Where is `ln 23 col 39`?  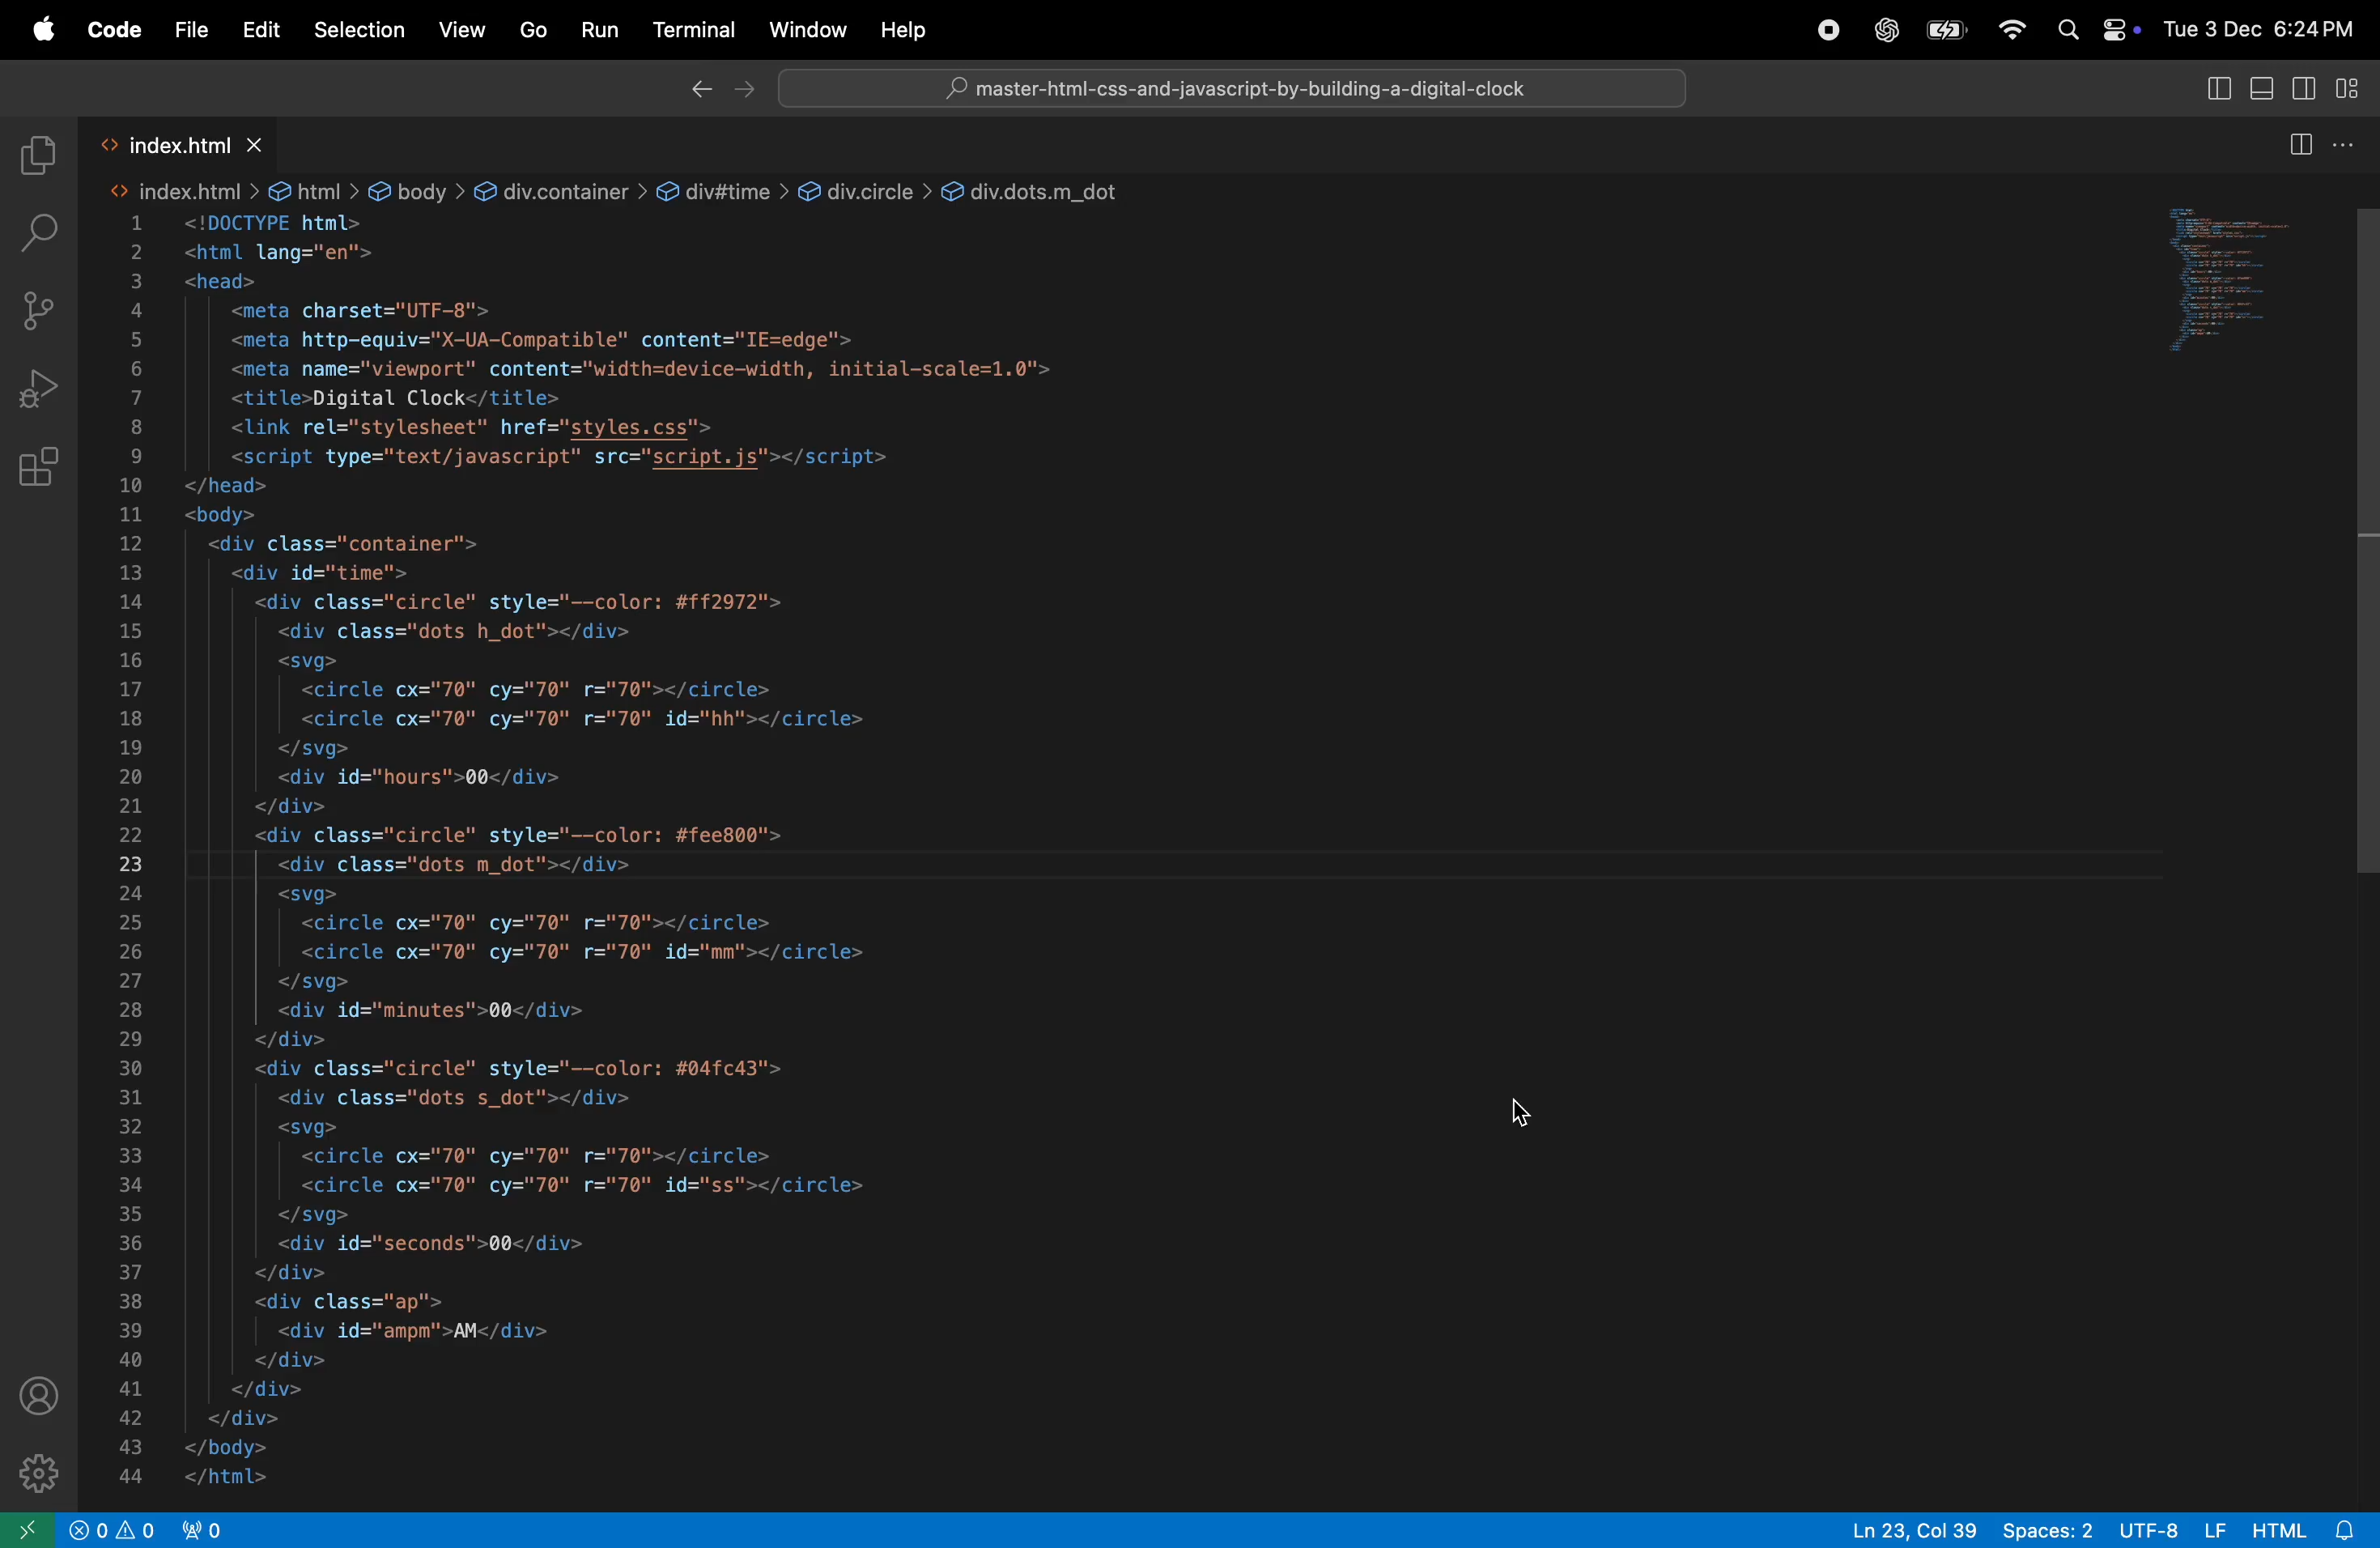 ln 23 col 39 is located at coordinates (1912, 1528).